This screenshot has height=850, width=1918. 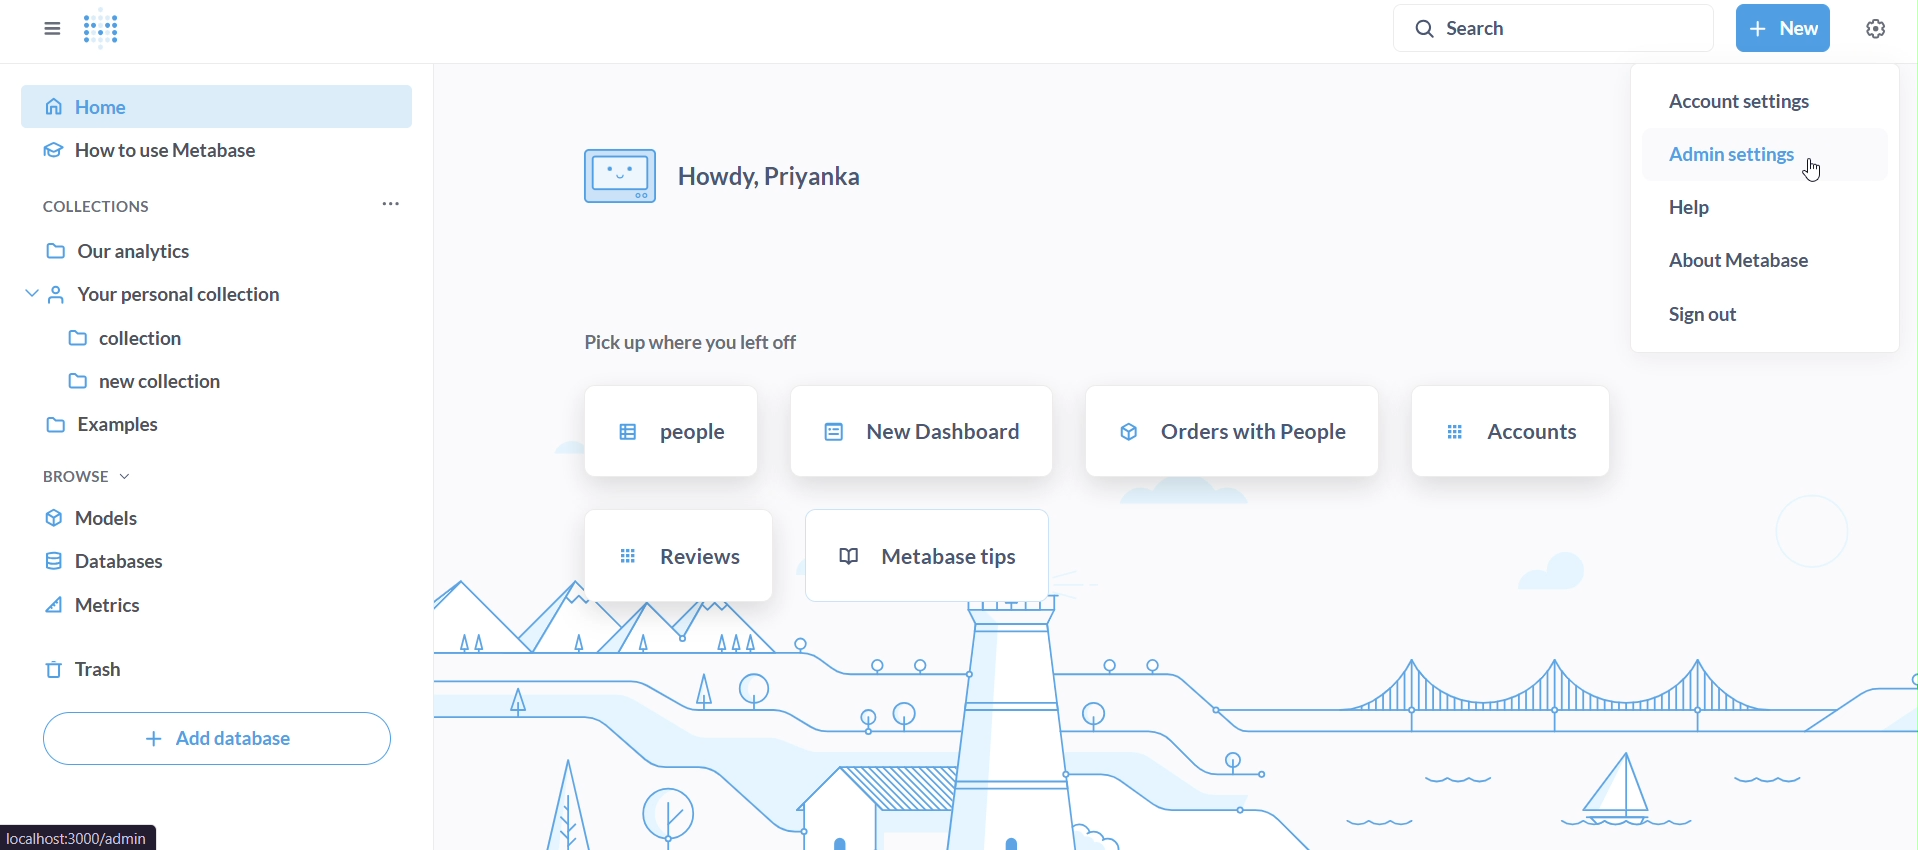 I want to click on logo, so click(x=109, y=30).